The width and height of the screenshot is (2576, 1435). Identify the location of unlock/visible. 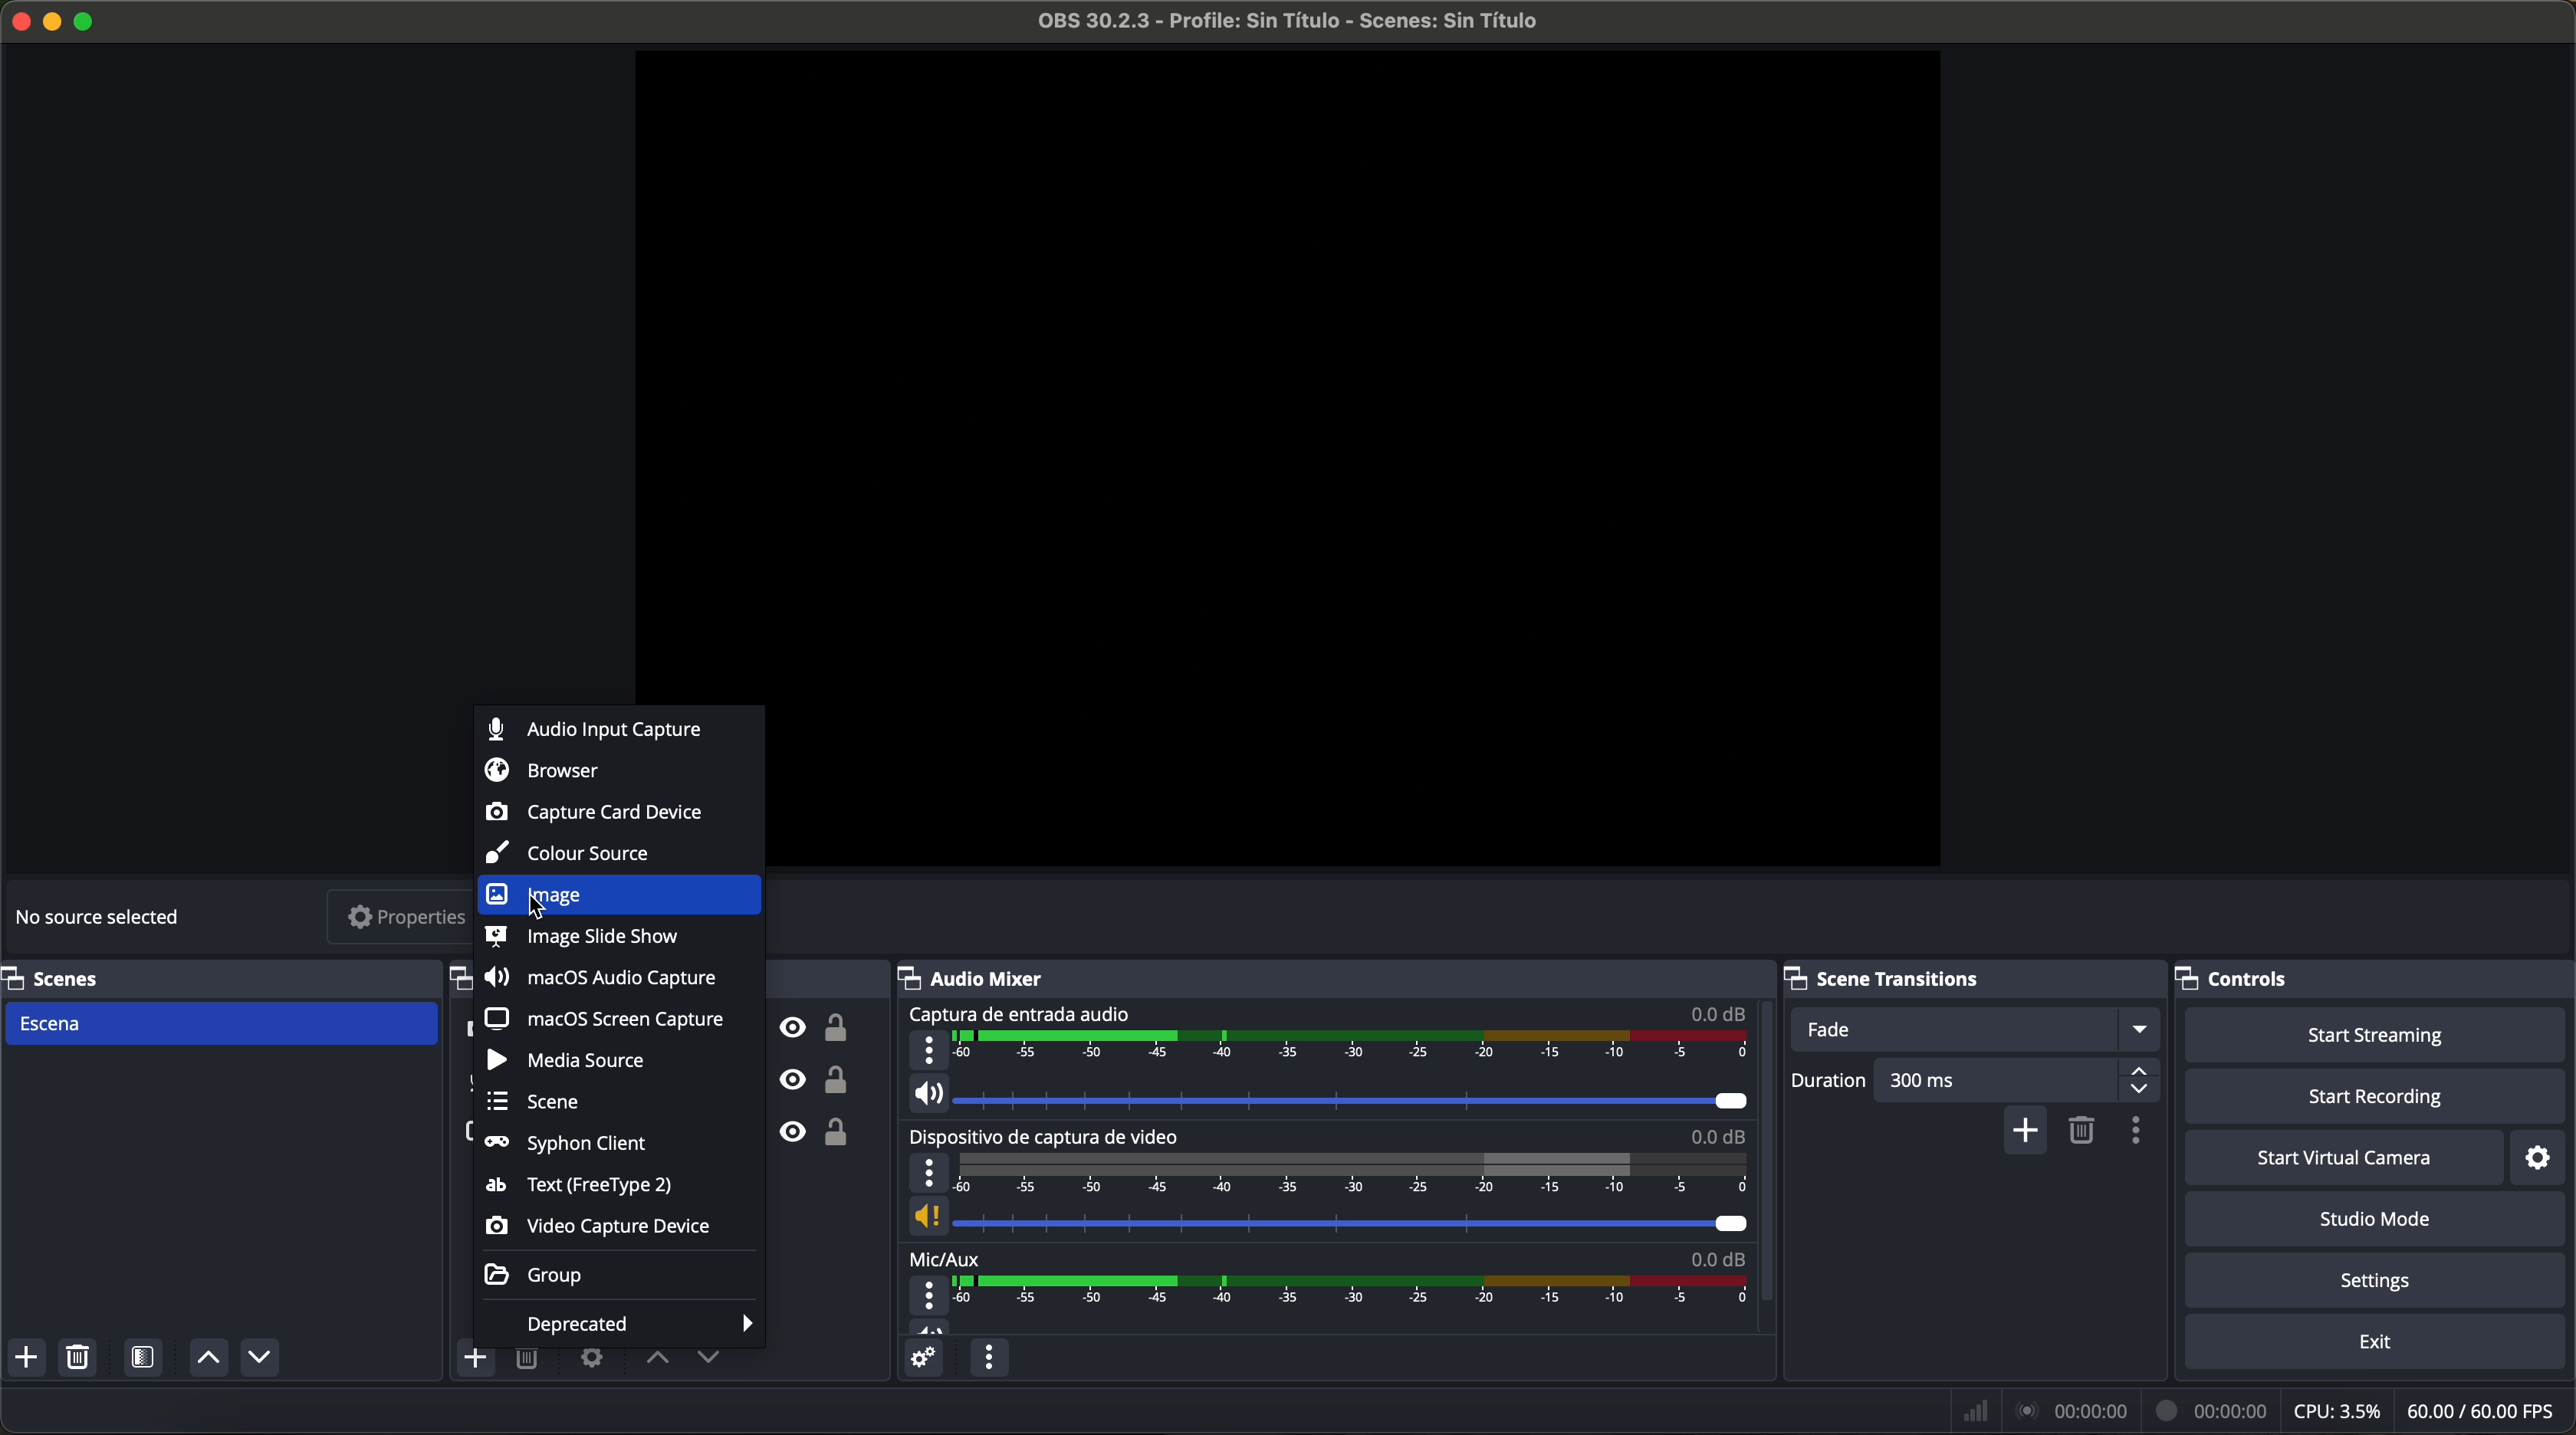
(818, 1087).